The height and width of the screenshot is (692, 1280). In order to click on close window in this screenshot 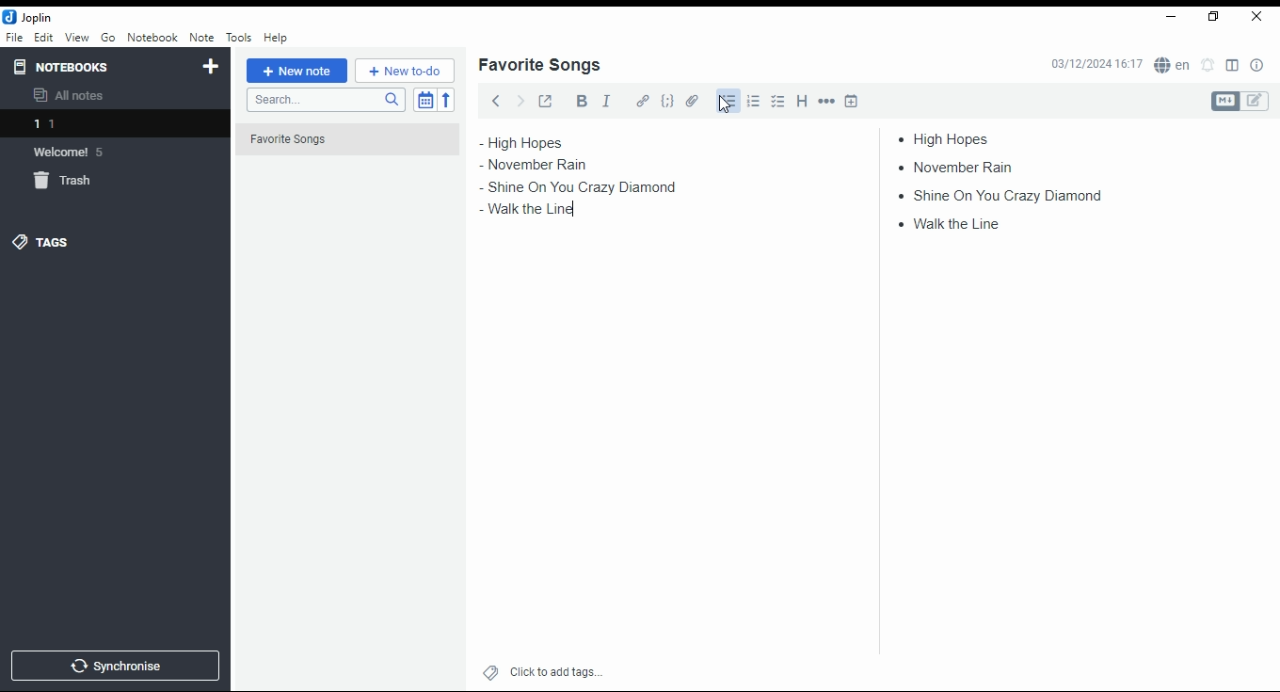, I will do `click(1258, 17)`.